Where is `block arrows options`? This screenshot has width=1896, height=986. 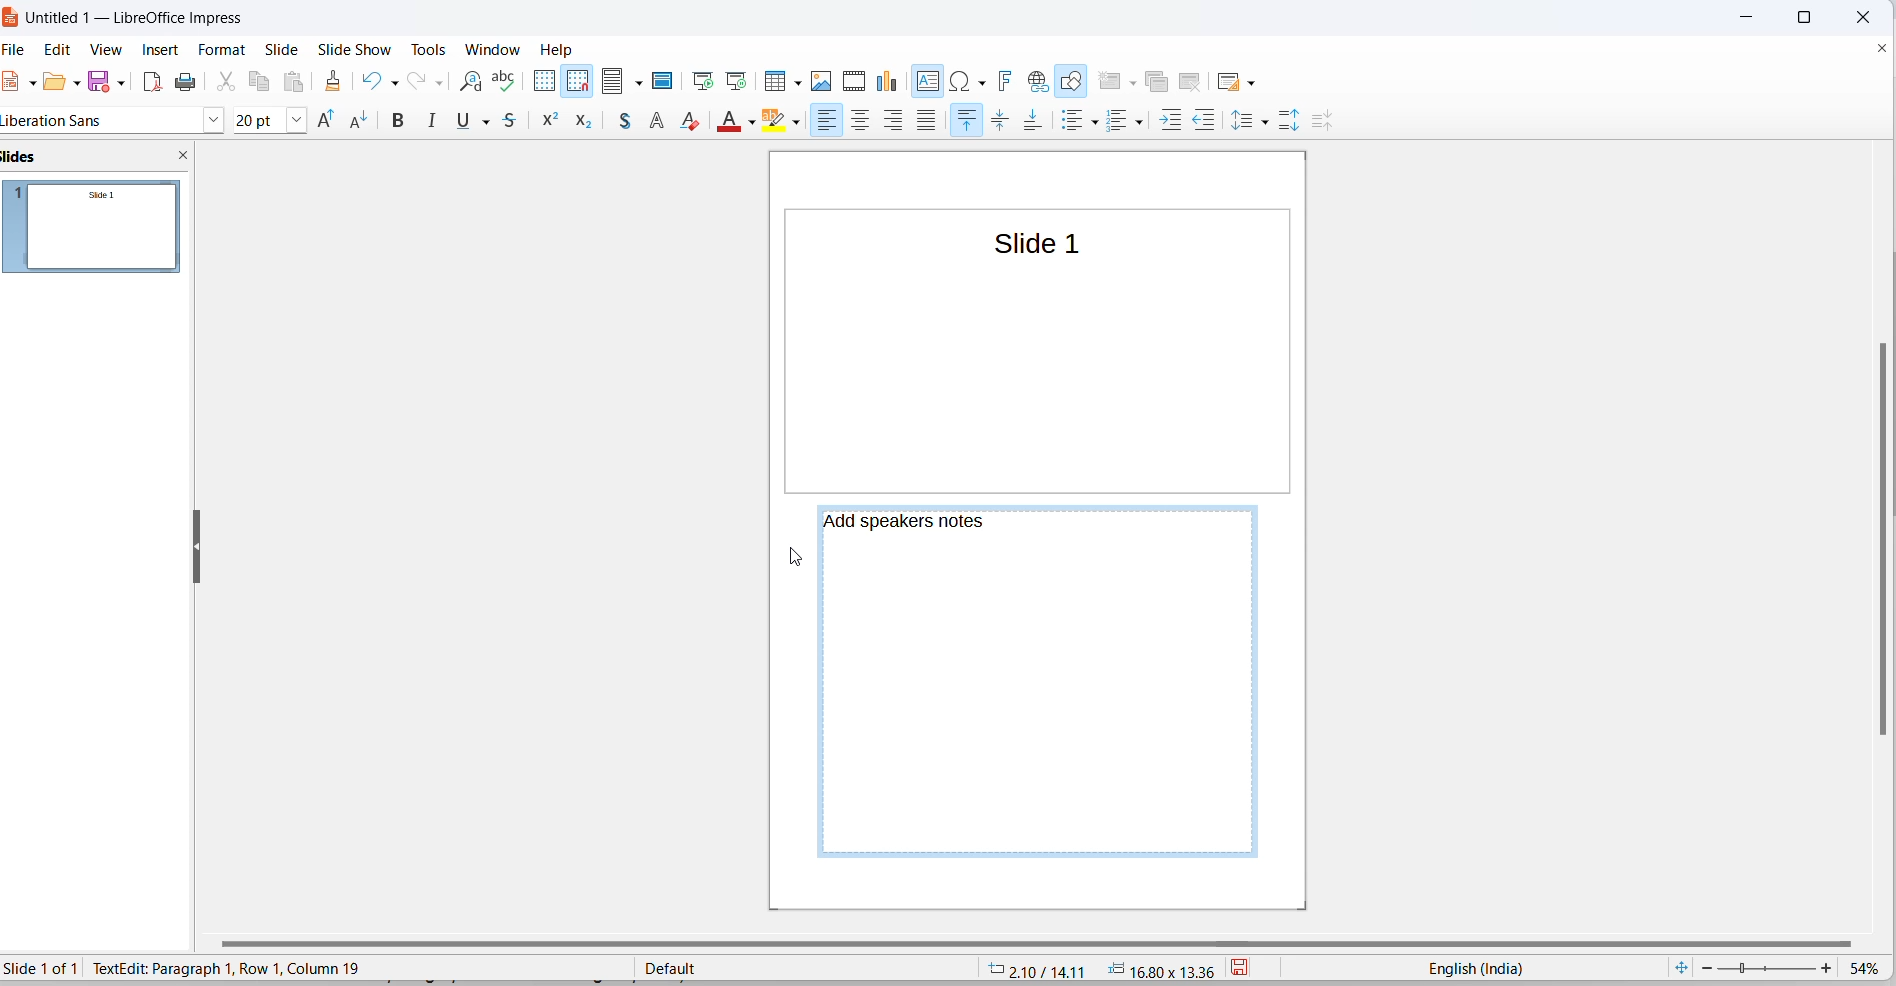 block arrows options is located at coordinates (537, 121).